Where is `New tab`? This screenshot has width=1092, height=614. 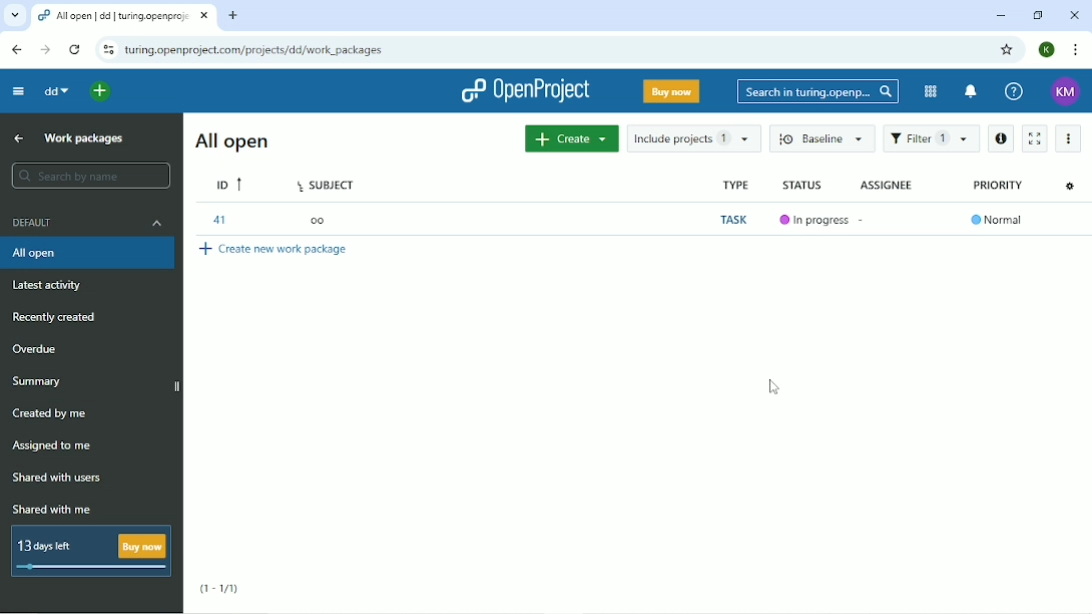
New tab is located at coordinates (234, 17).